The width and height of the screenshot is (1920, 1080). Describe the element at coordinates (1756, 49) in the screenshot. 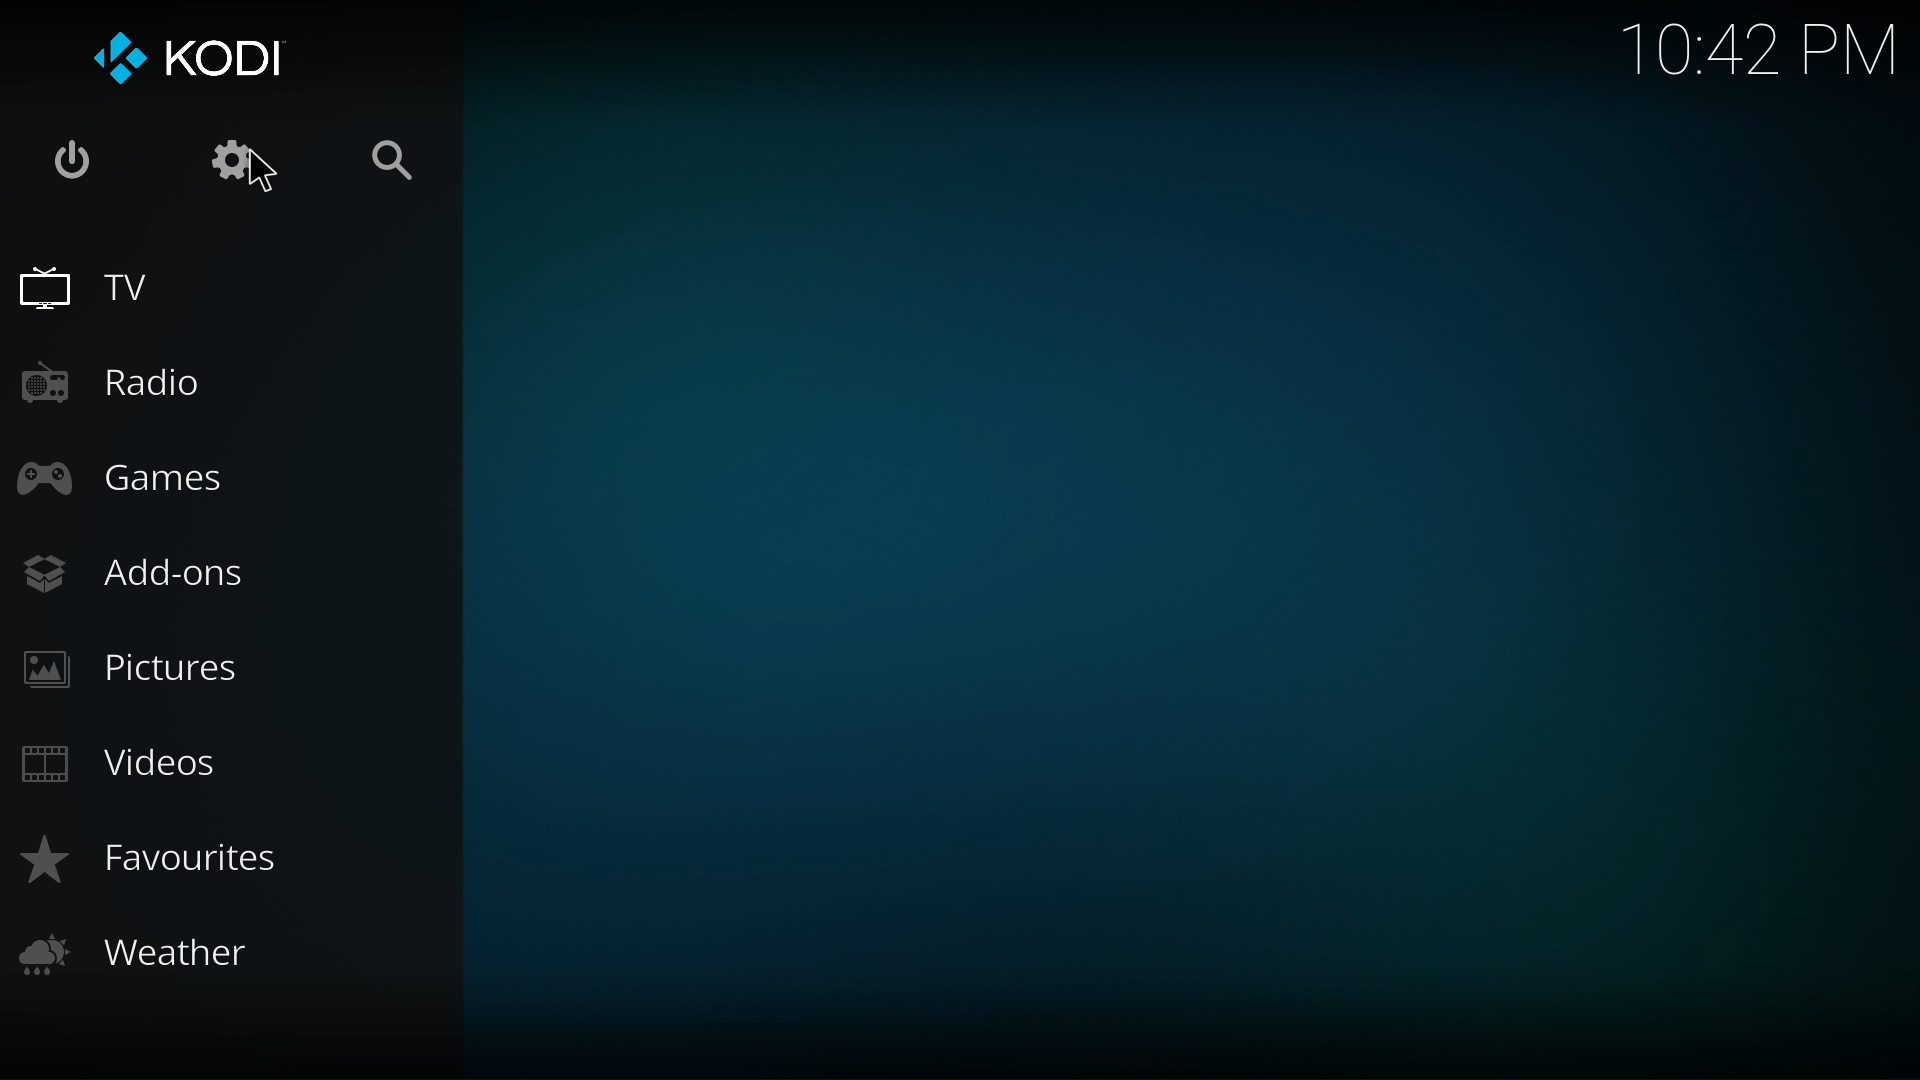

I see `10:42 PM` at that location.